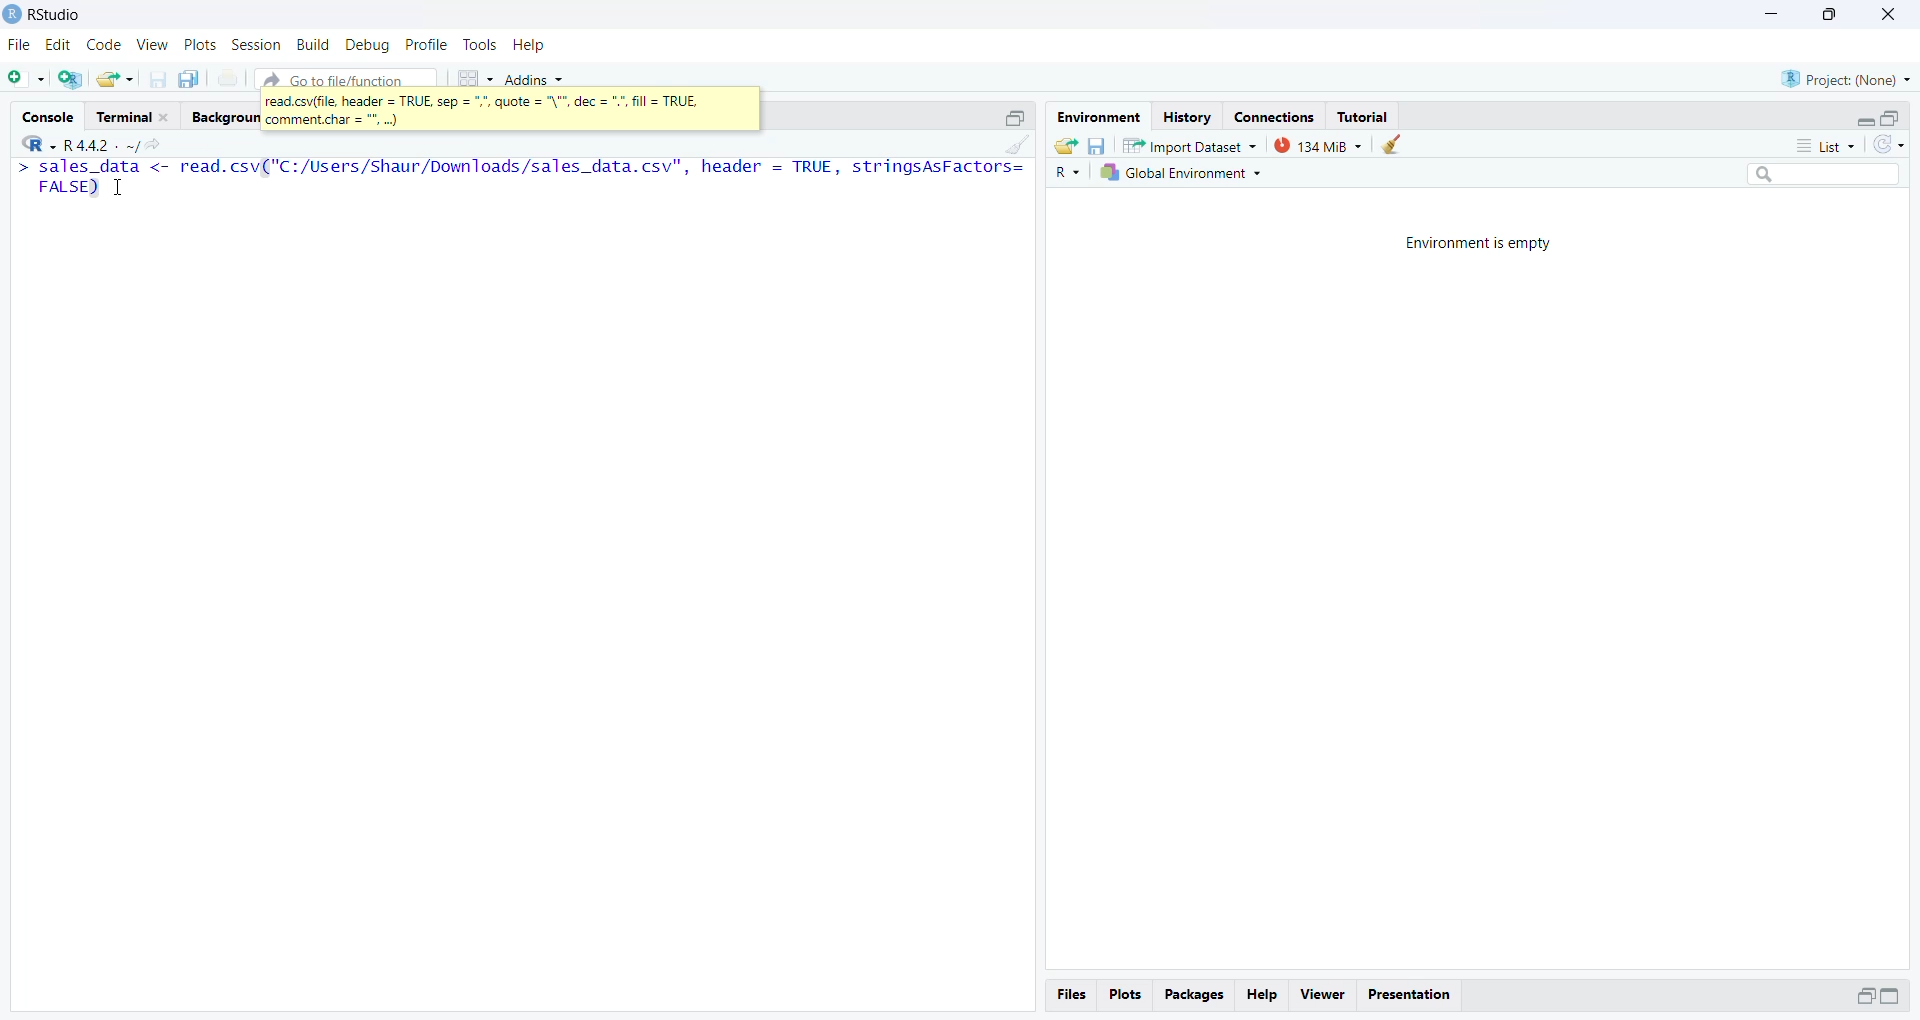  What do you see at coordinates (530, 45) in the screenshot?
I see `Help` at bounding box center [530, 45].